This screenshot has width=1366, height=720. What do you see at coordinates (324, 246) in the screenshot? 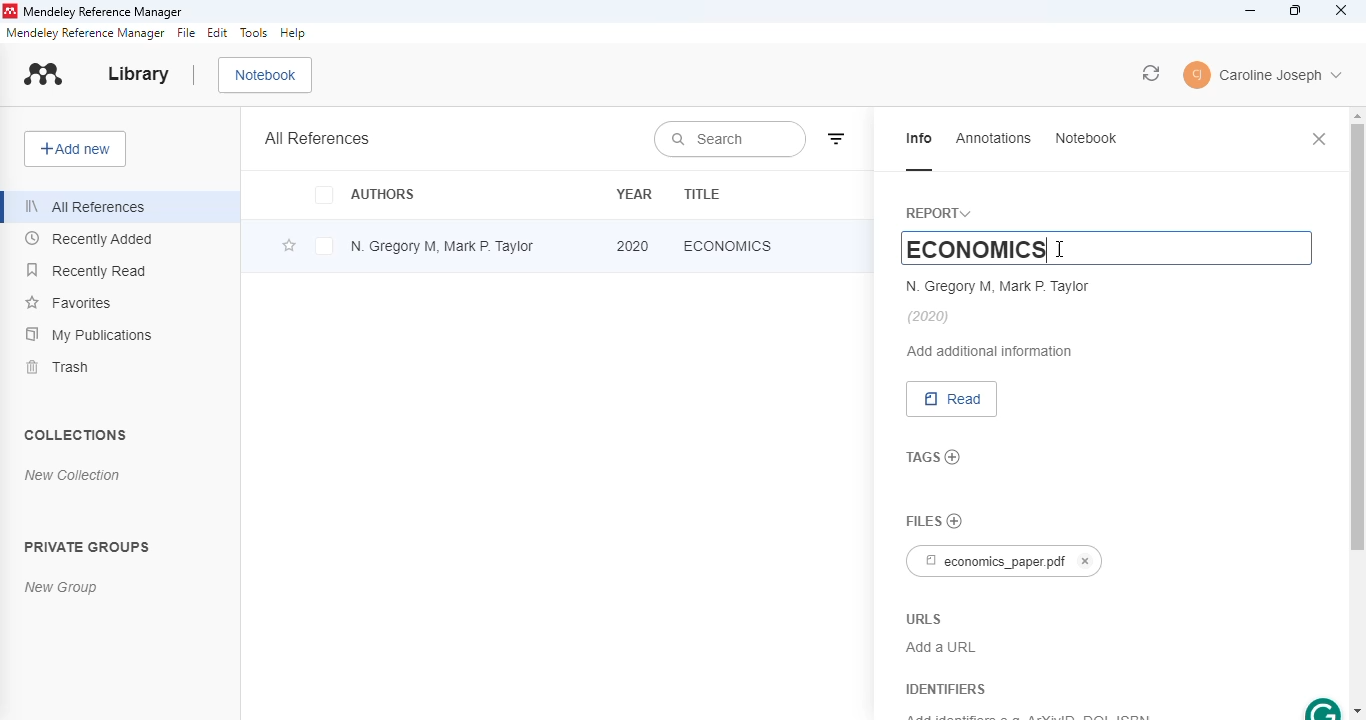
I see `select` at bounding box center [324, 246].